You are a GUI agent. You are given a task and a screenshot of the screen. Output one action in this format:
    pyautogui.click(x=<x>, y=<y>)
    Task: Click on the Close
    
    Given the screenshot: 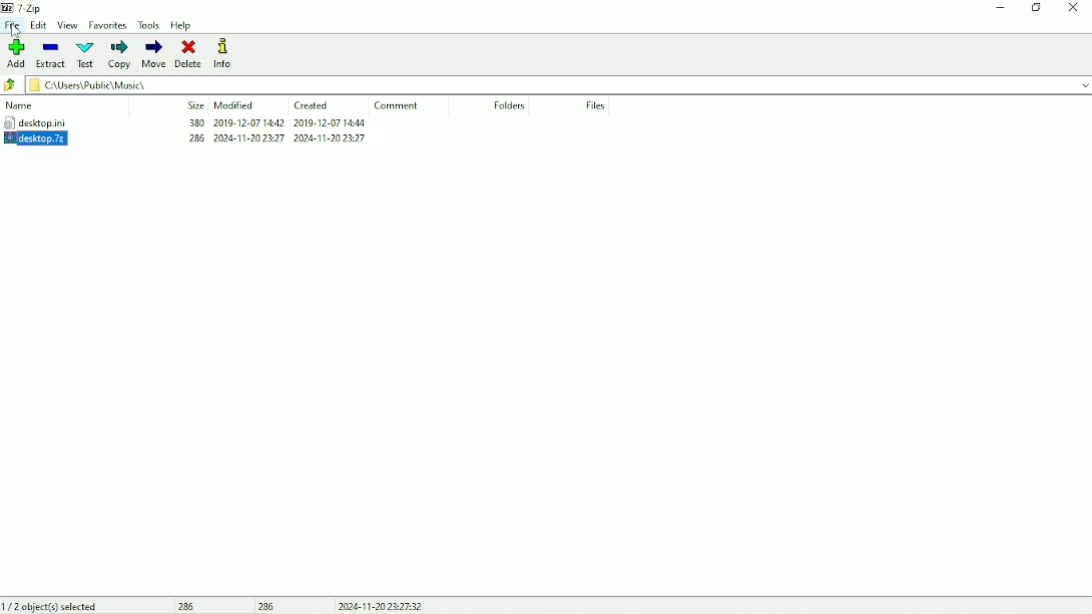 What is the action you would take?
    pyautogui.click(x=1074, y=8)
    